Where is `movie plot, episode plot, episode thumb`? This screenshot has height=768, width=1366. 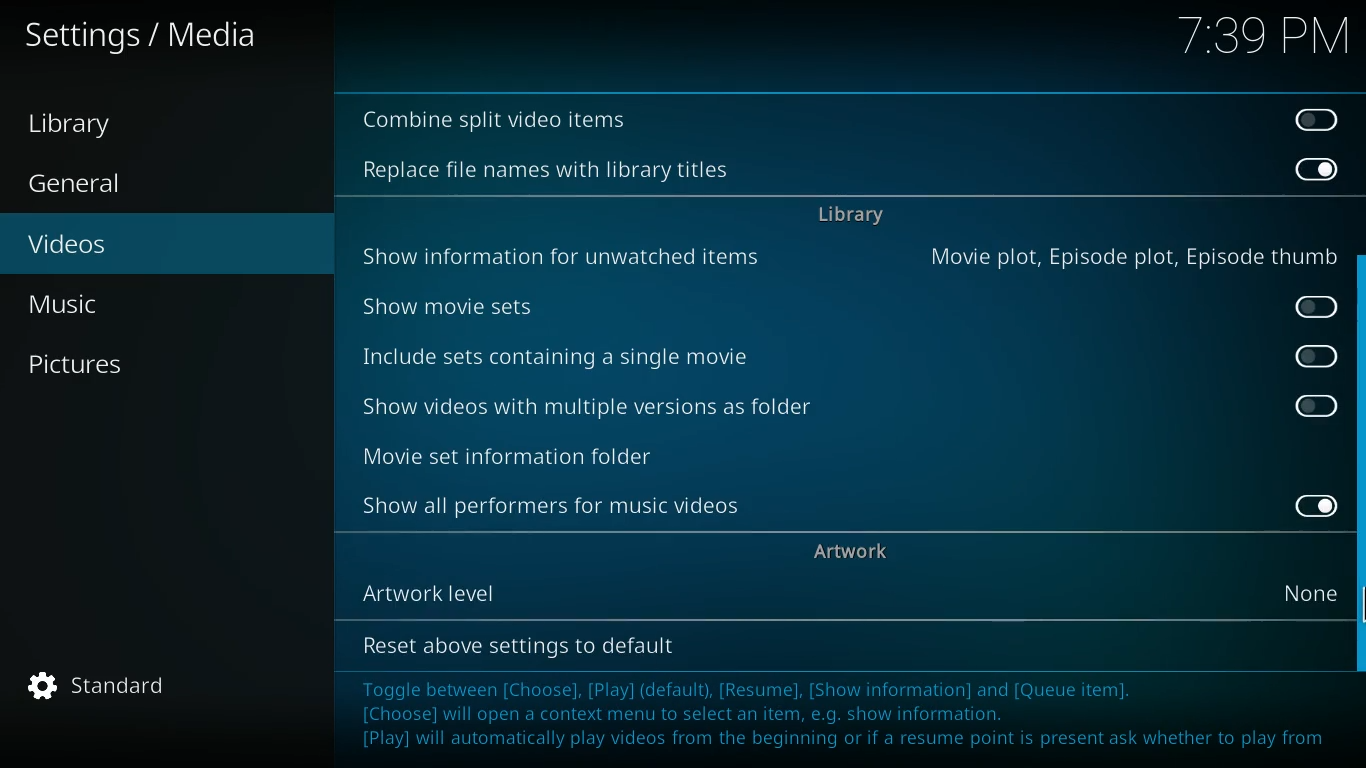 movie plot, episode plot, episode thumb is located at coordinates (1130, 256).